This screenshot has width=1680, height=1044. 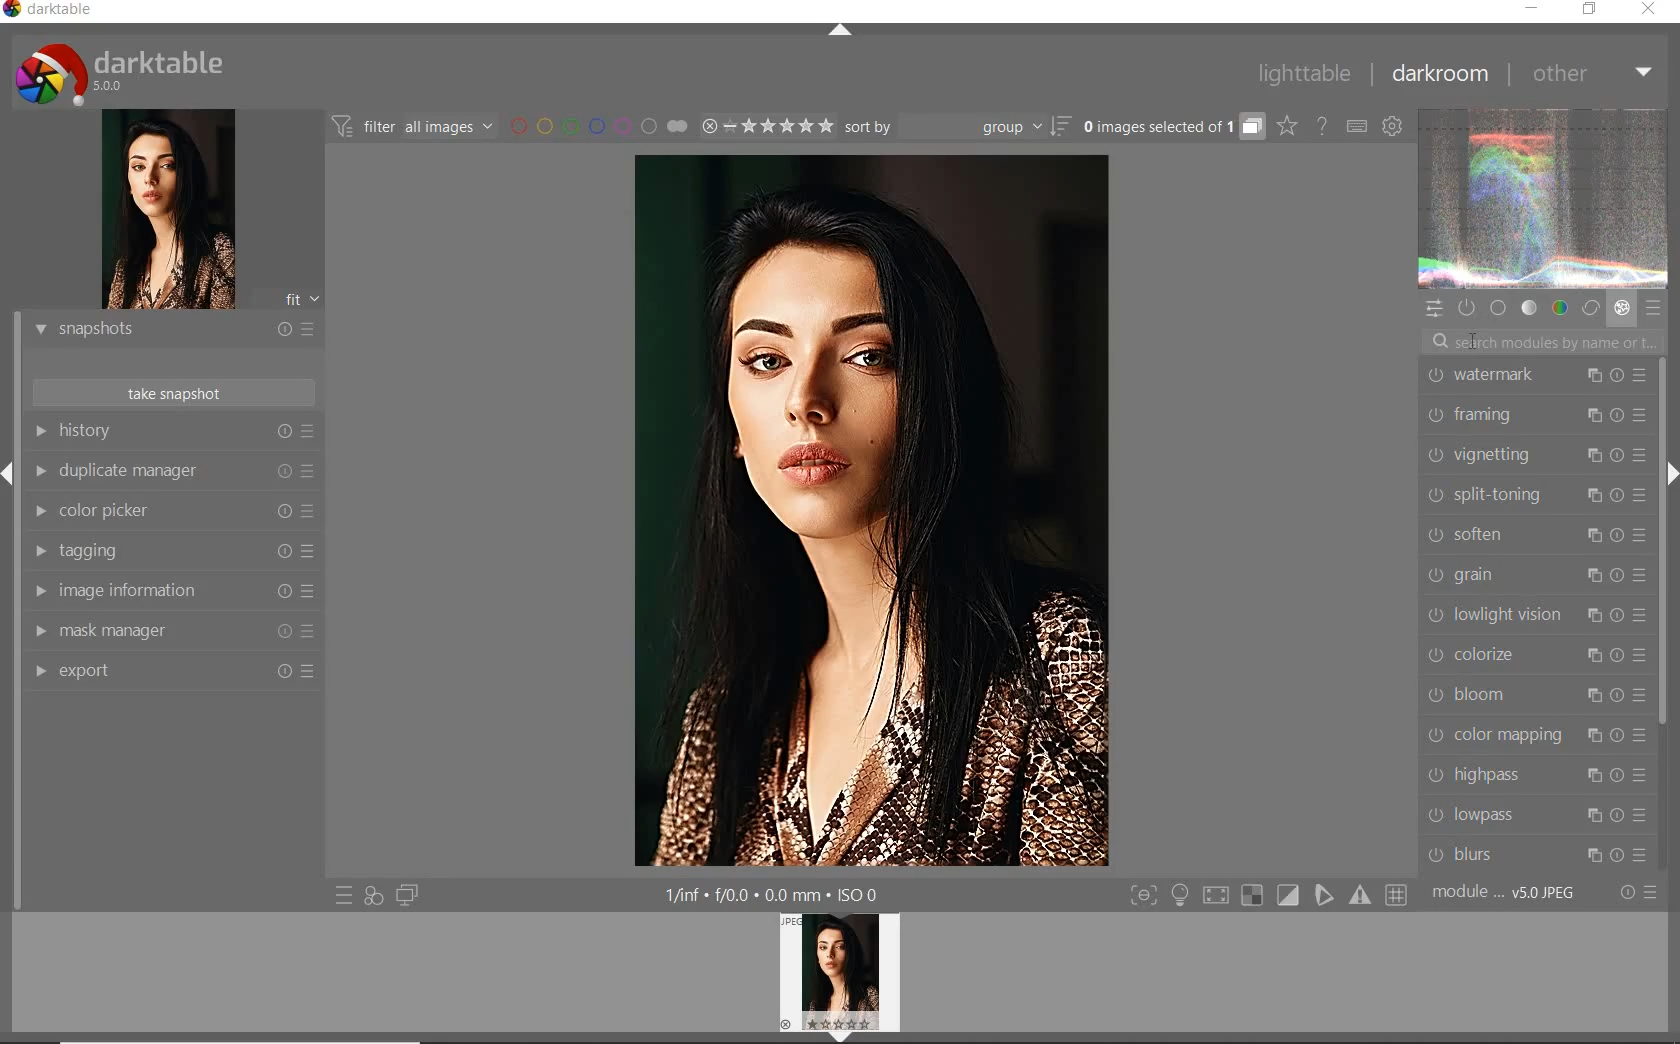 I want to click on MAASK MANAGER, so click(x=172, y=632).